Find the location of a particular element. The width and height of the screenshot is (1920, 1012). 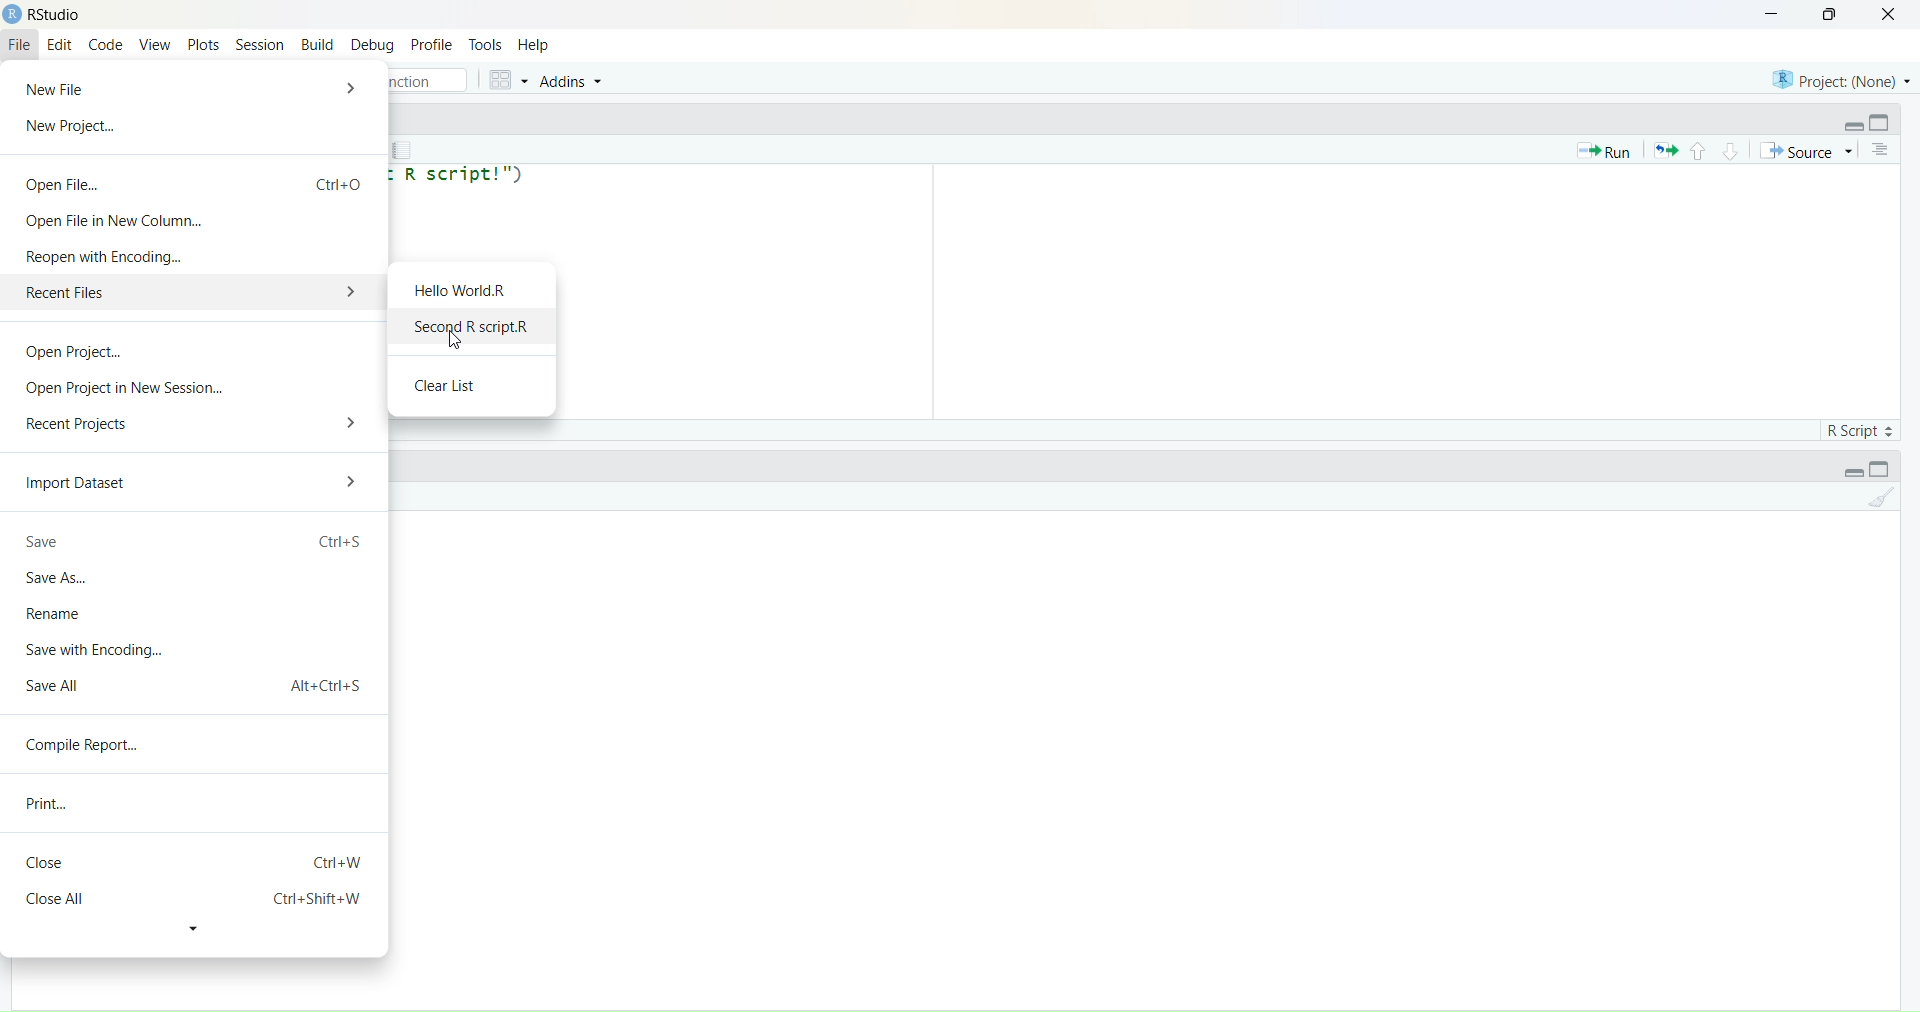

More is located at coordinates (344, 293).